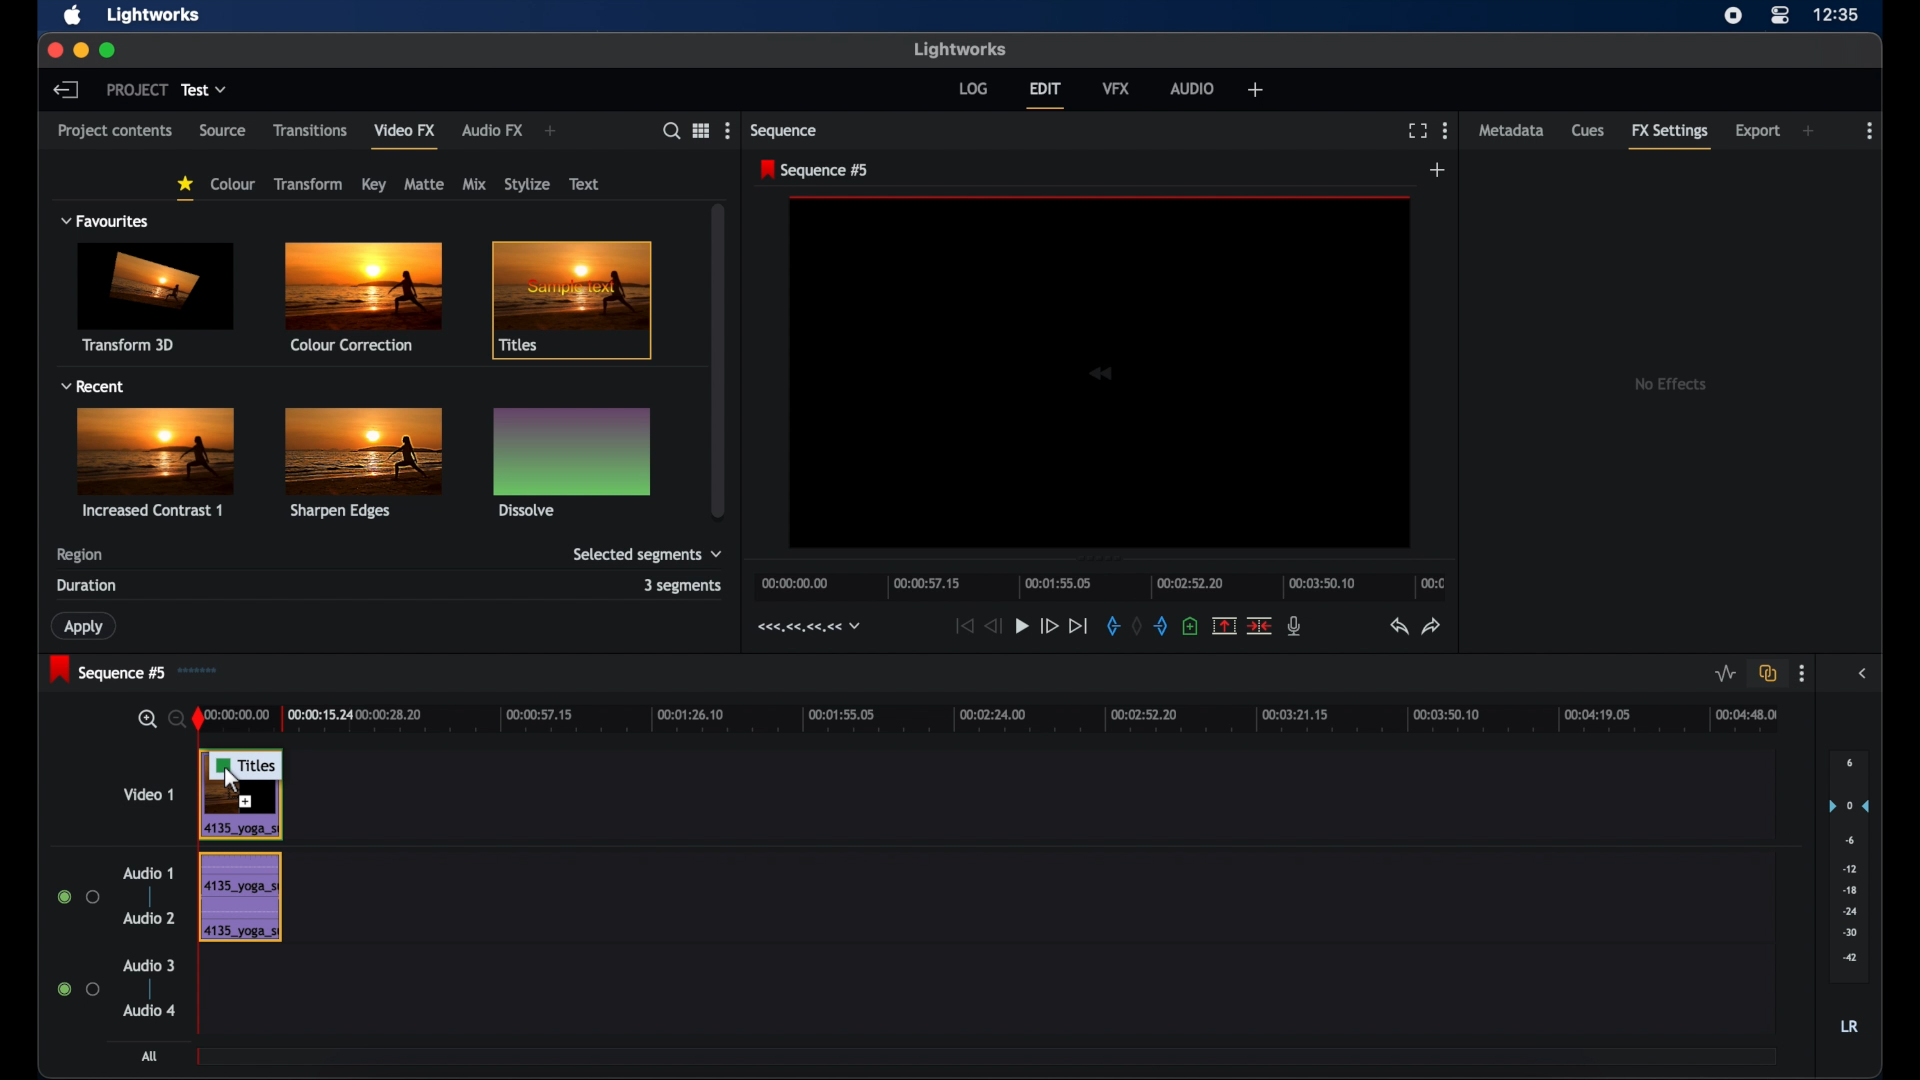  What do you see at coordinates (1046, 95) in the screenshot?
I see `edit` at bounding box center [1046, 95].